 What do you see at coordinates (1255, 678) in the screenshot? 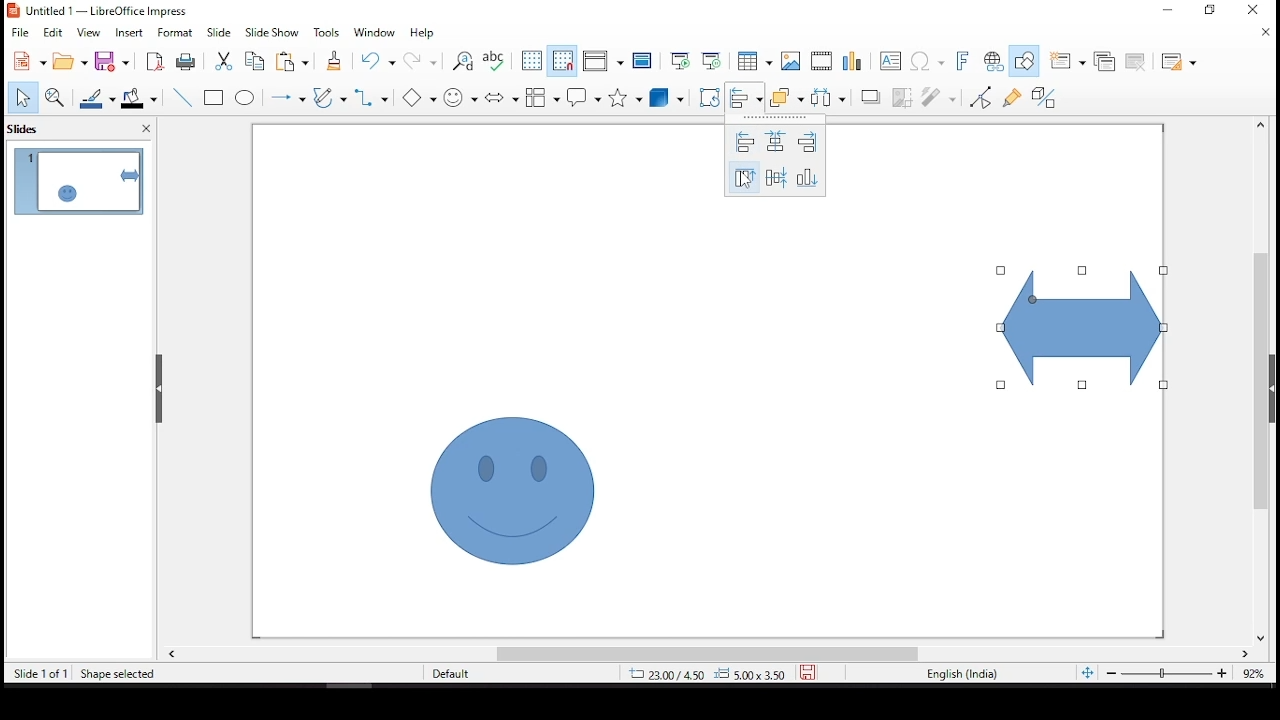
I see `zoom level` at bounding box center [1255, 678].